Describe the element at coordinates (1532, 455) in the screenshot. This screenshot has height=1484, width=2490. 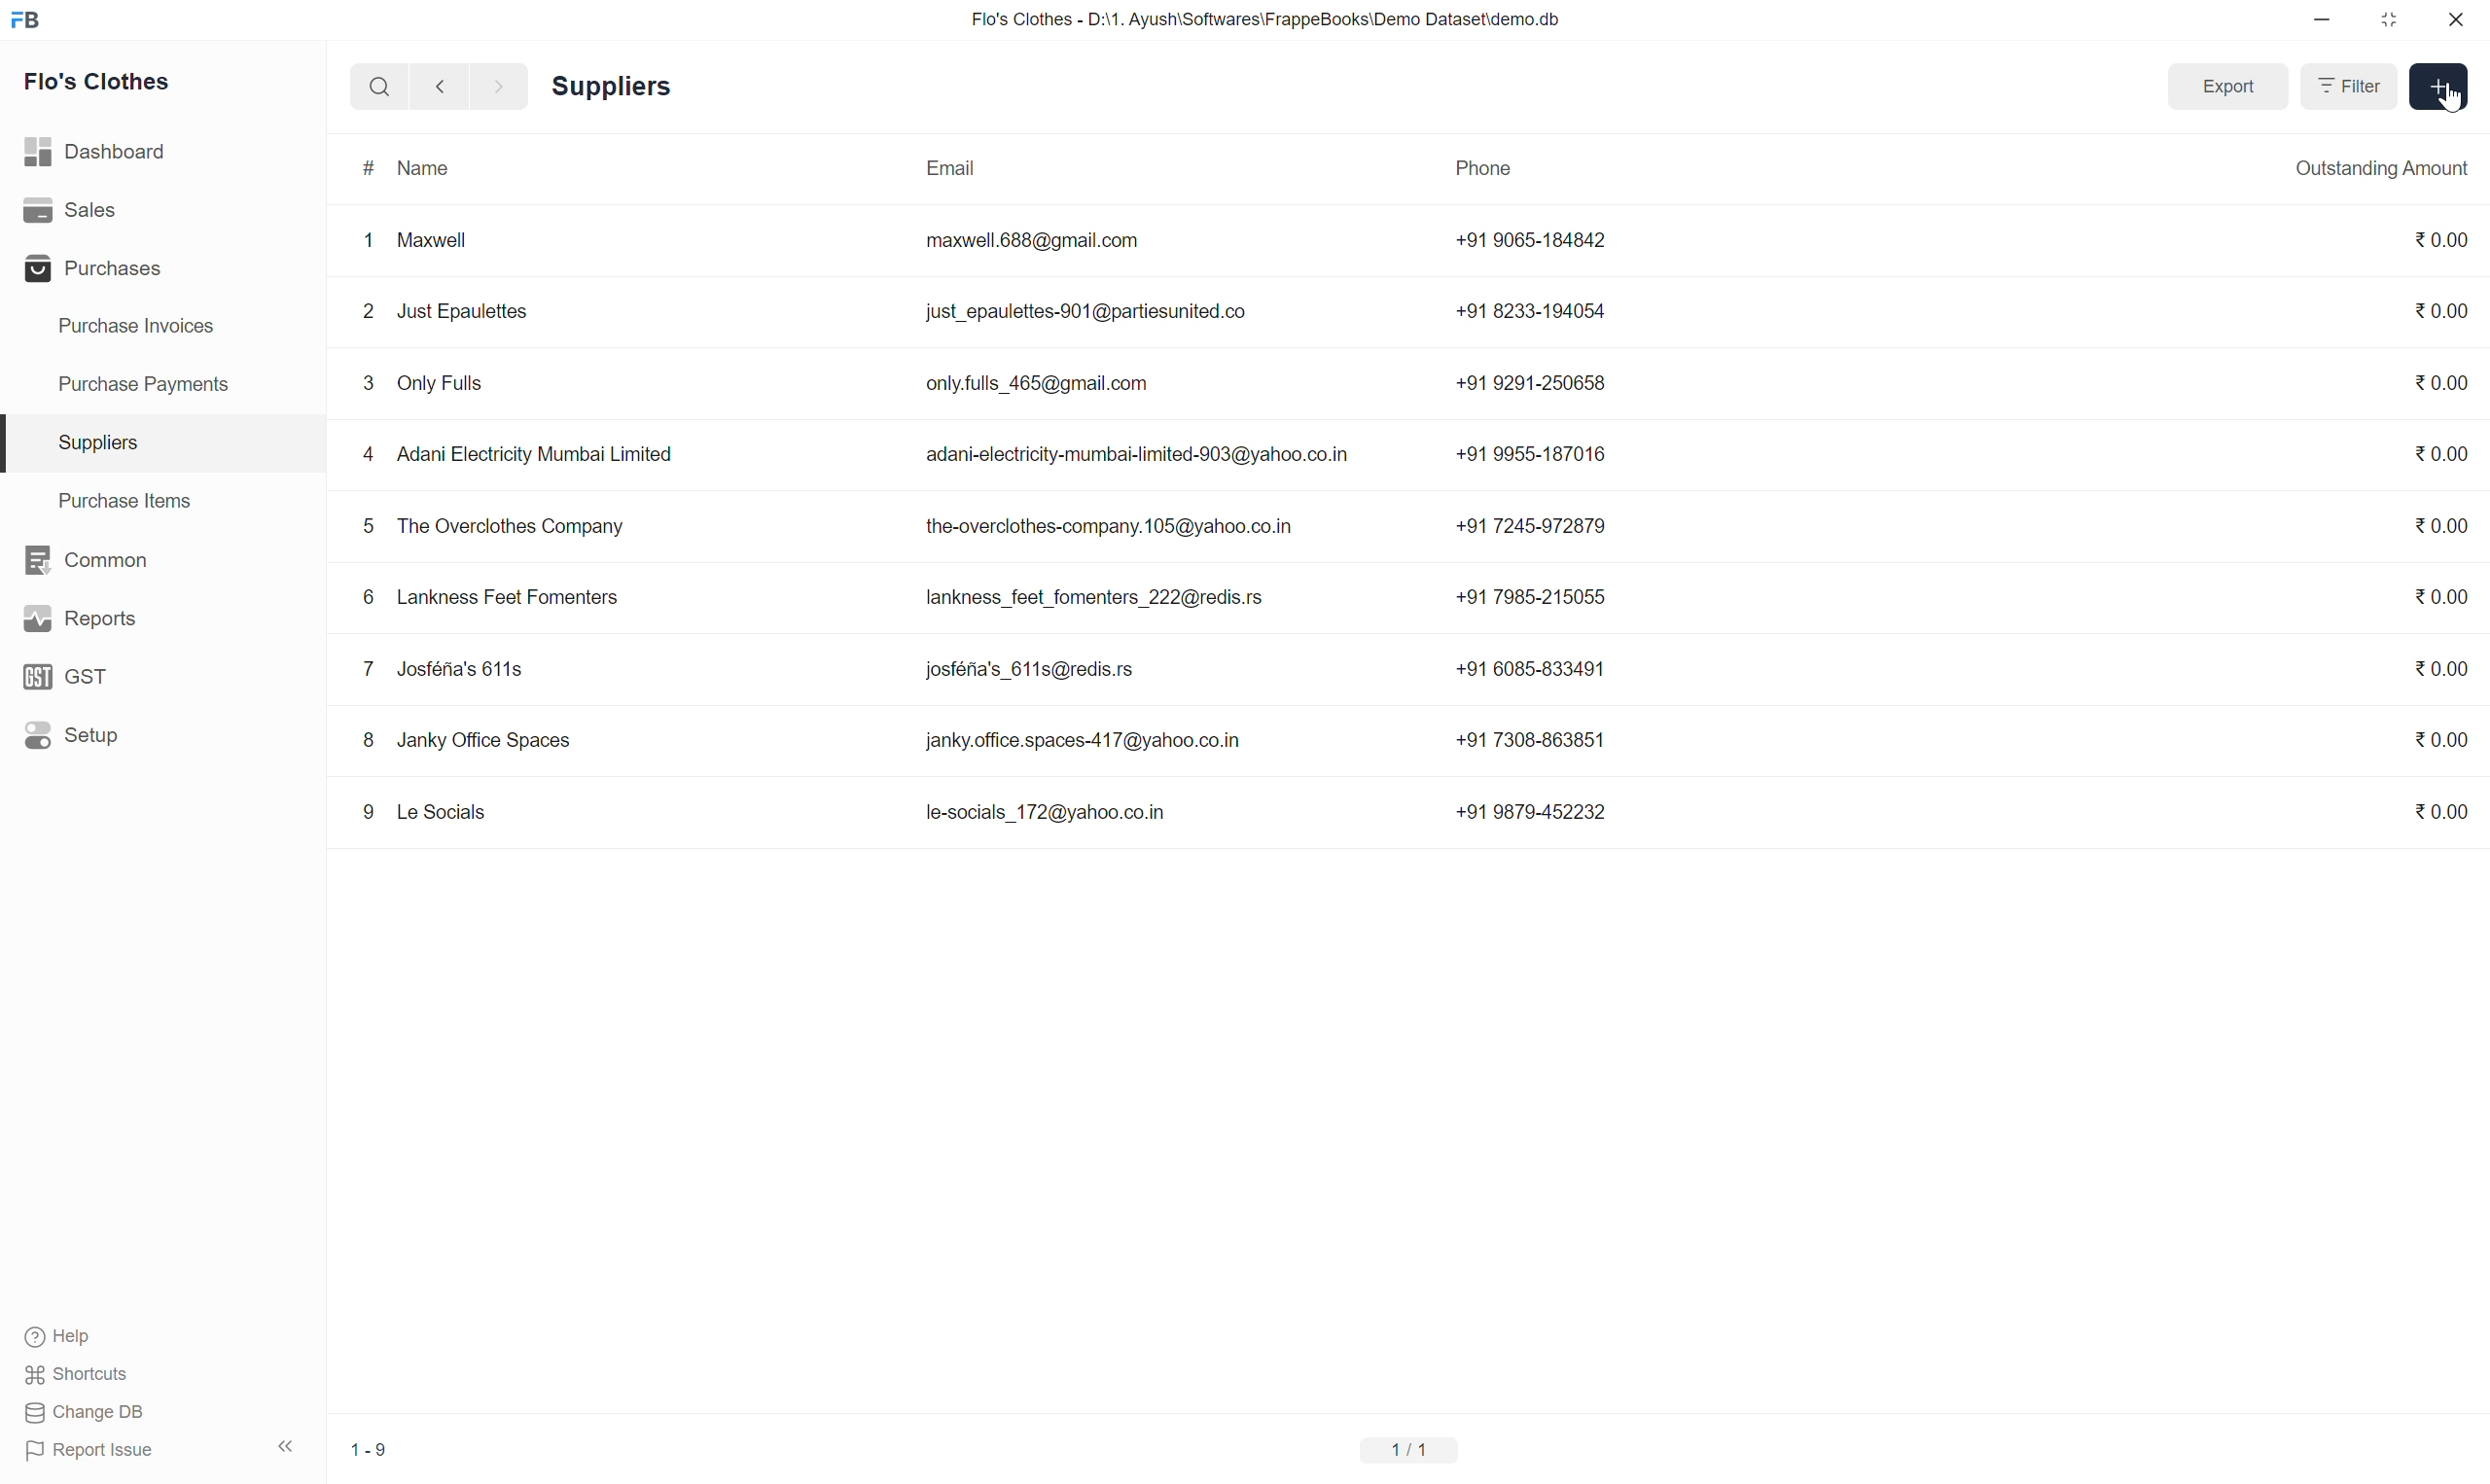
I see `+91 9955-187016` at that location.